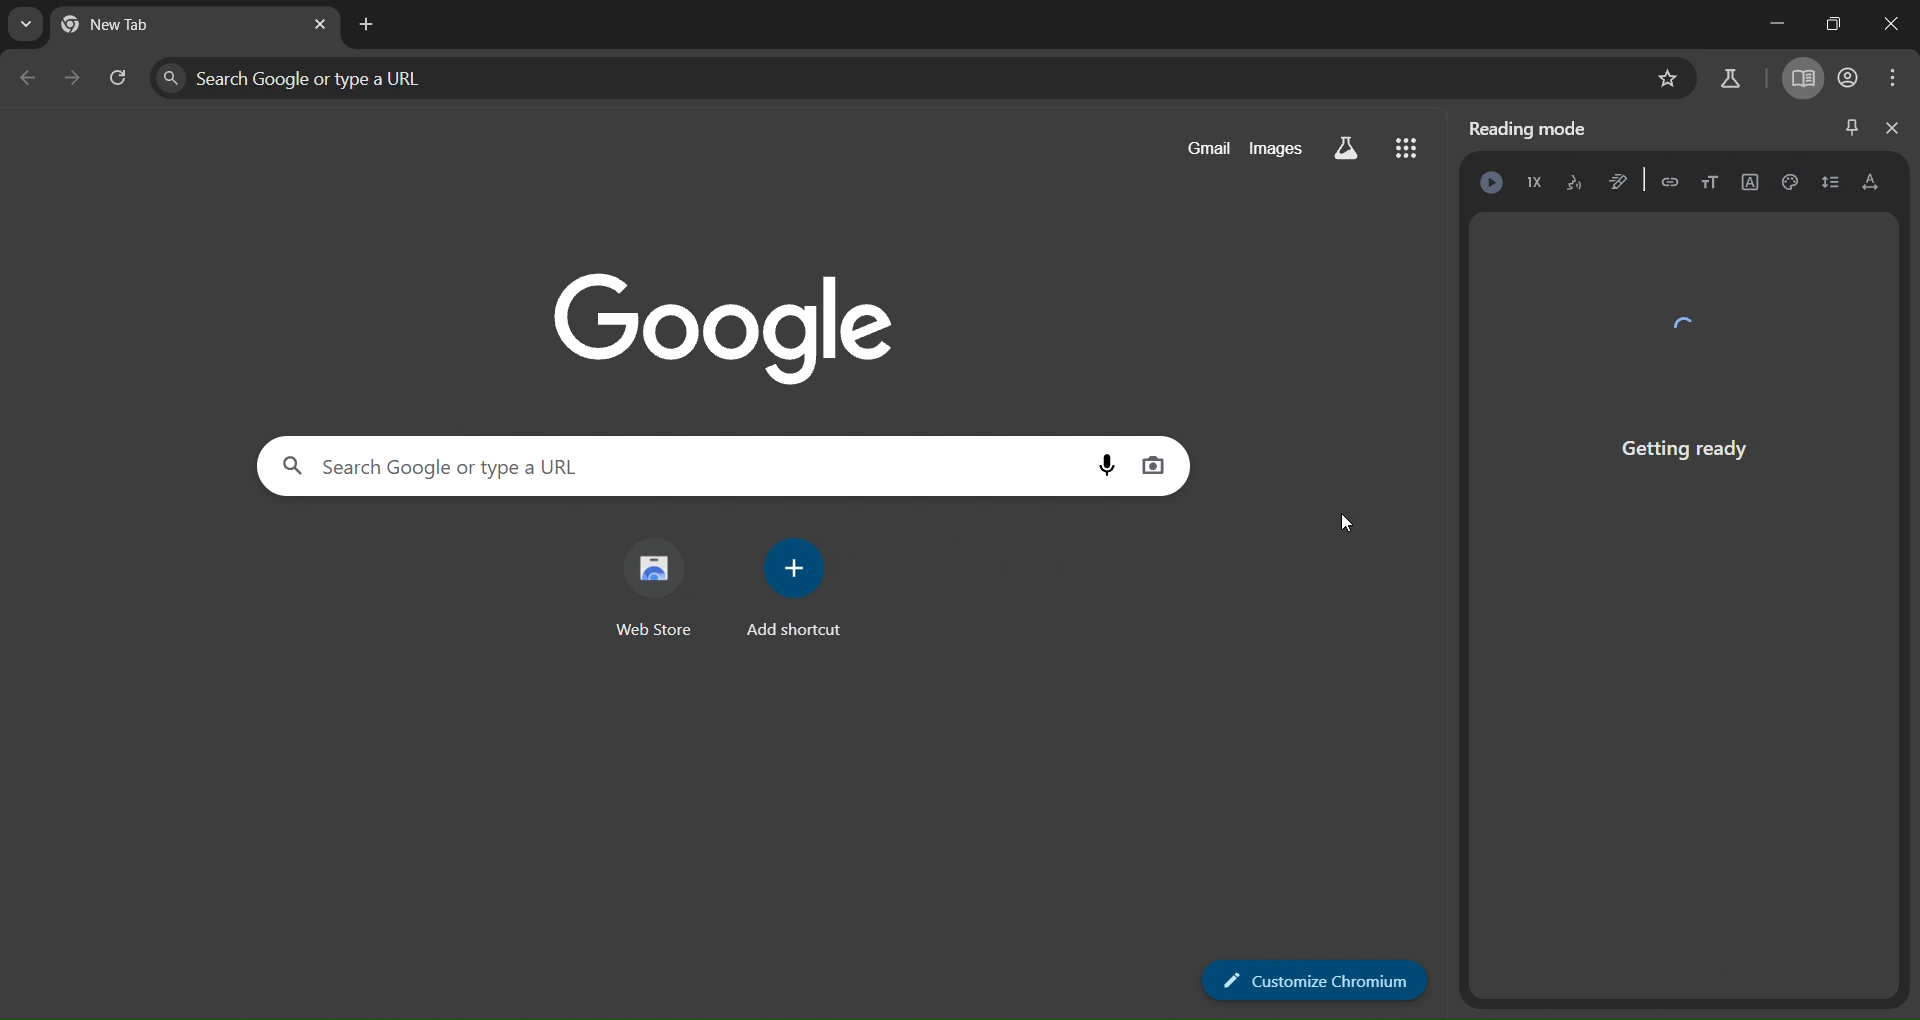 The width and height of the screenshot is (1920, 1020). What do you see at coordinates (1769, 25) in the screenshot?
I see `minimize` at bounding box center [1769, 25].